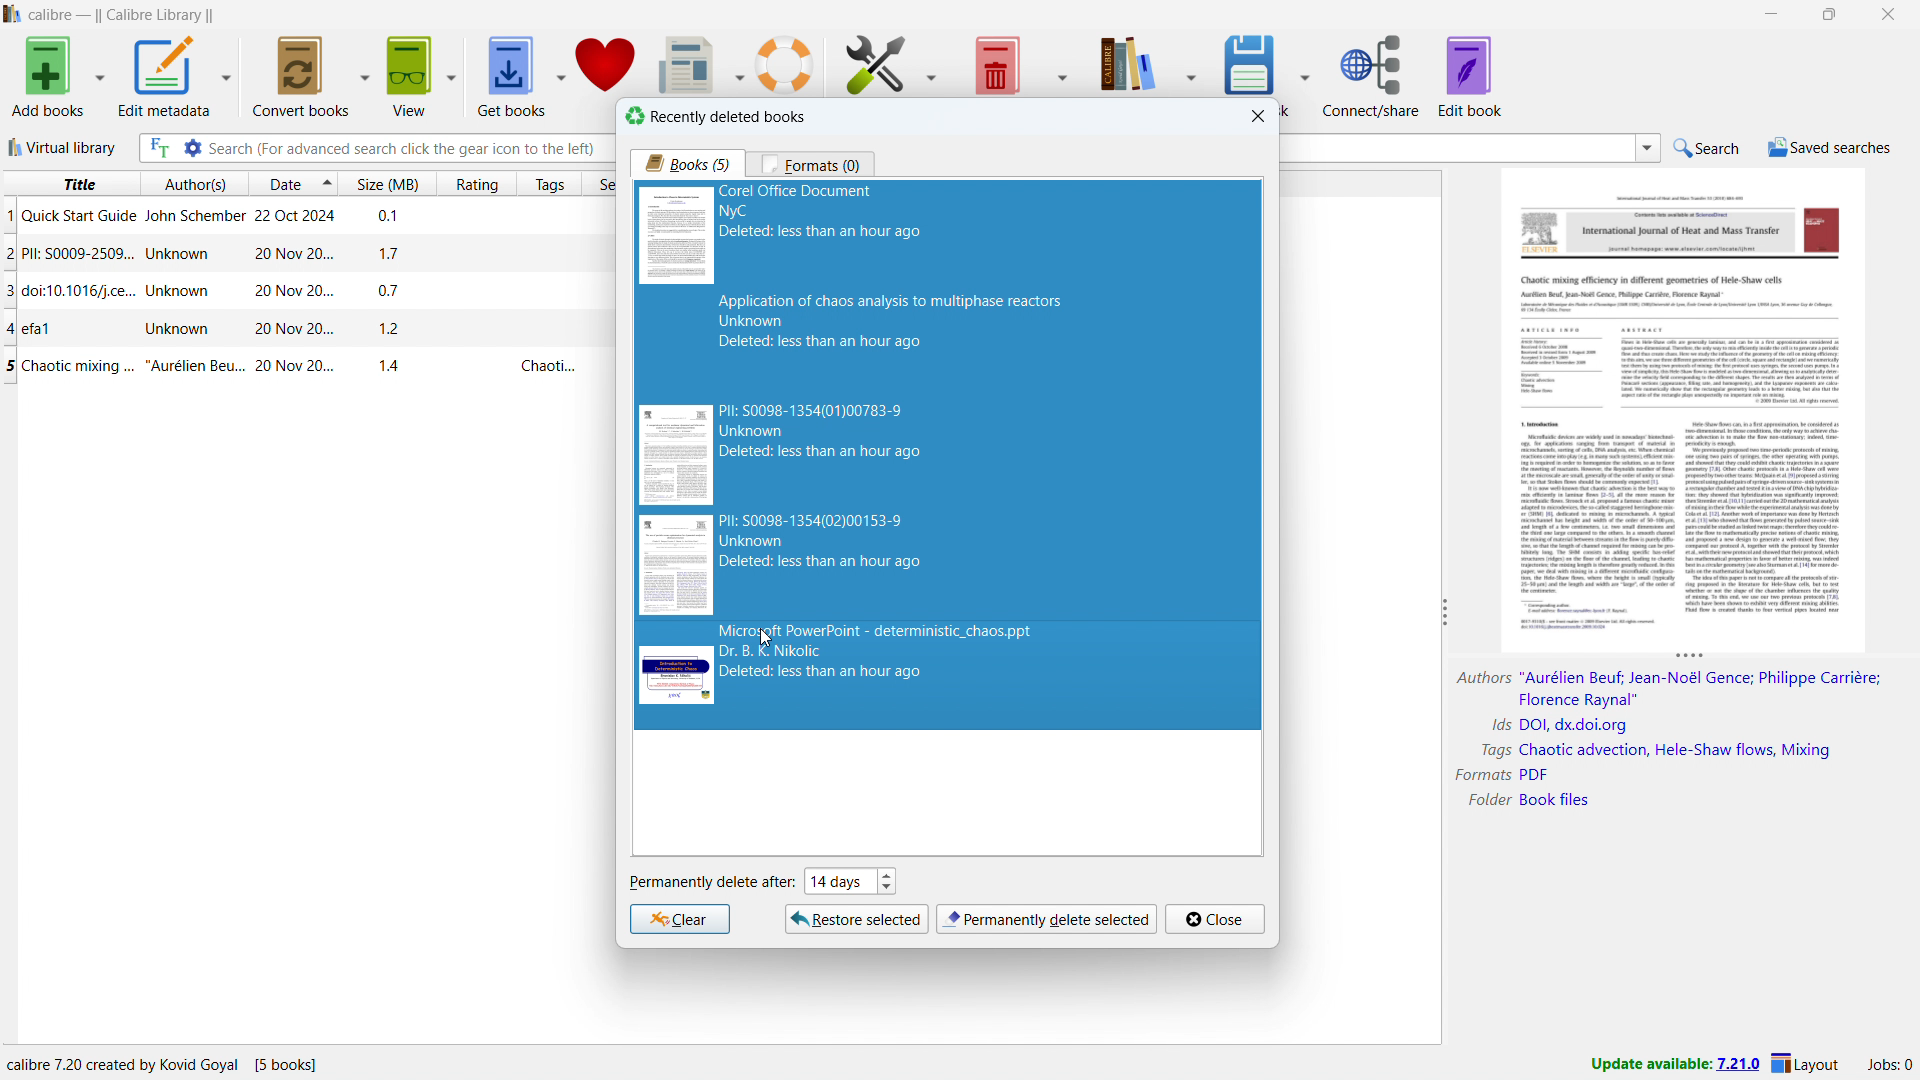  What do you see at coordinates (1215, 919) in the screenshot?
I see `close` at bounding box center [1215, 919].